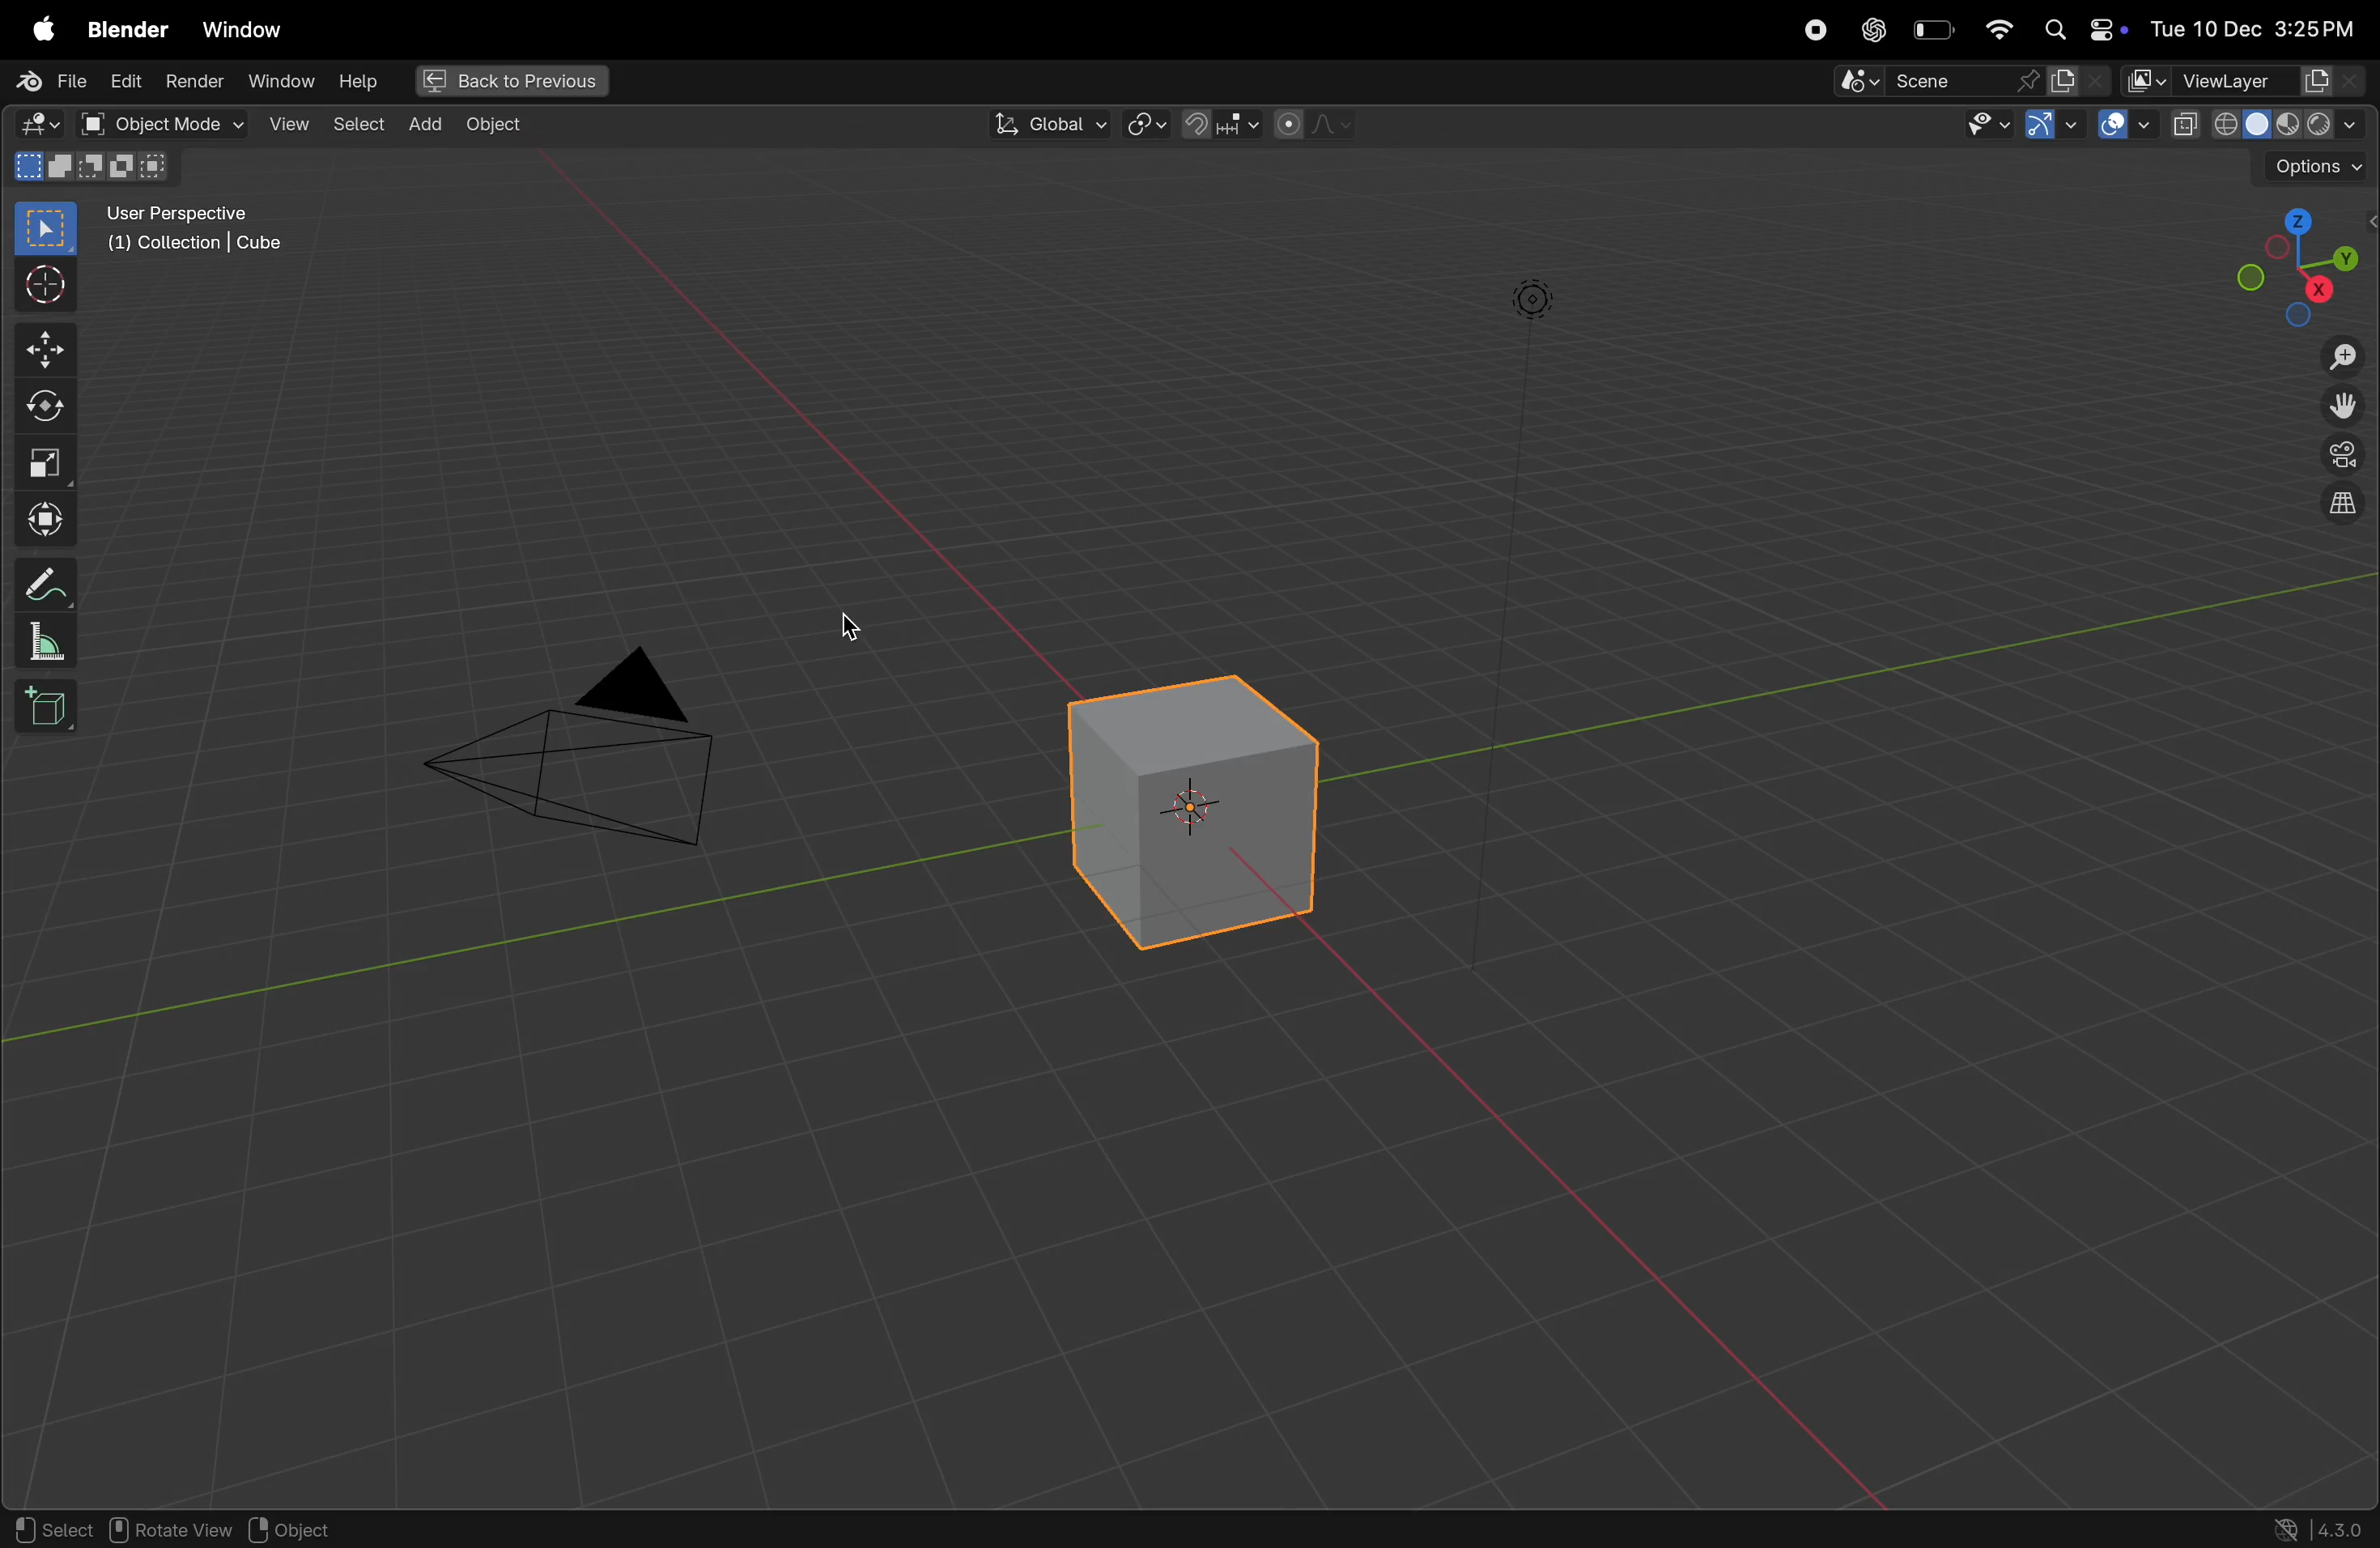  What do you see at coordinates (1315, 125) in the screenshot?
I see `proportional objects` at bounding box center [1315, 125].